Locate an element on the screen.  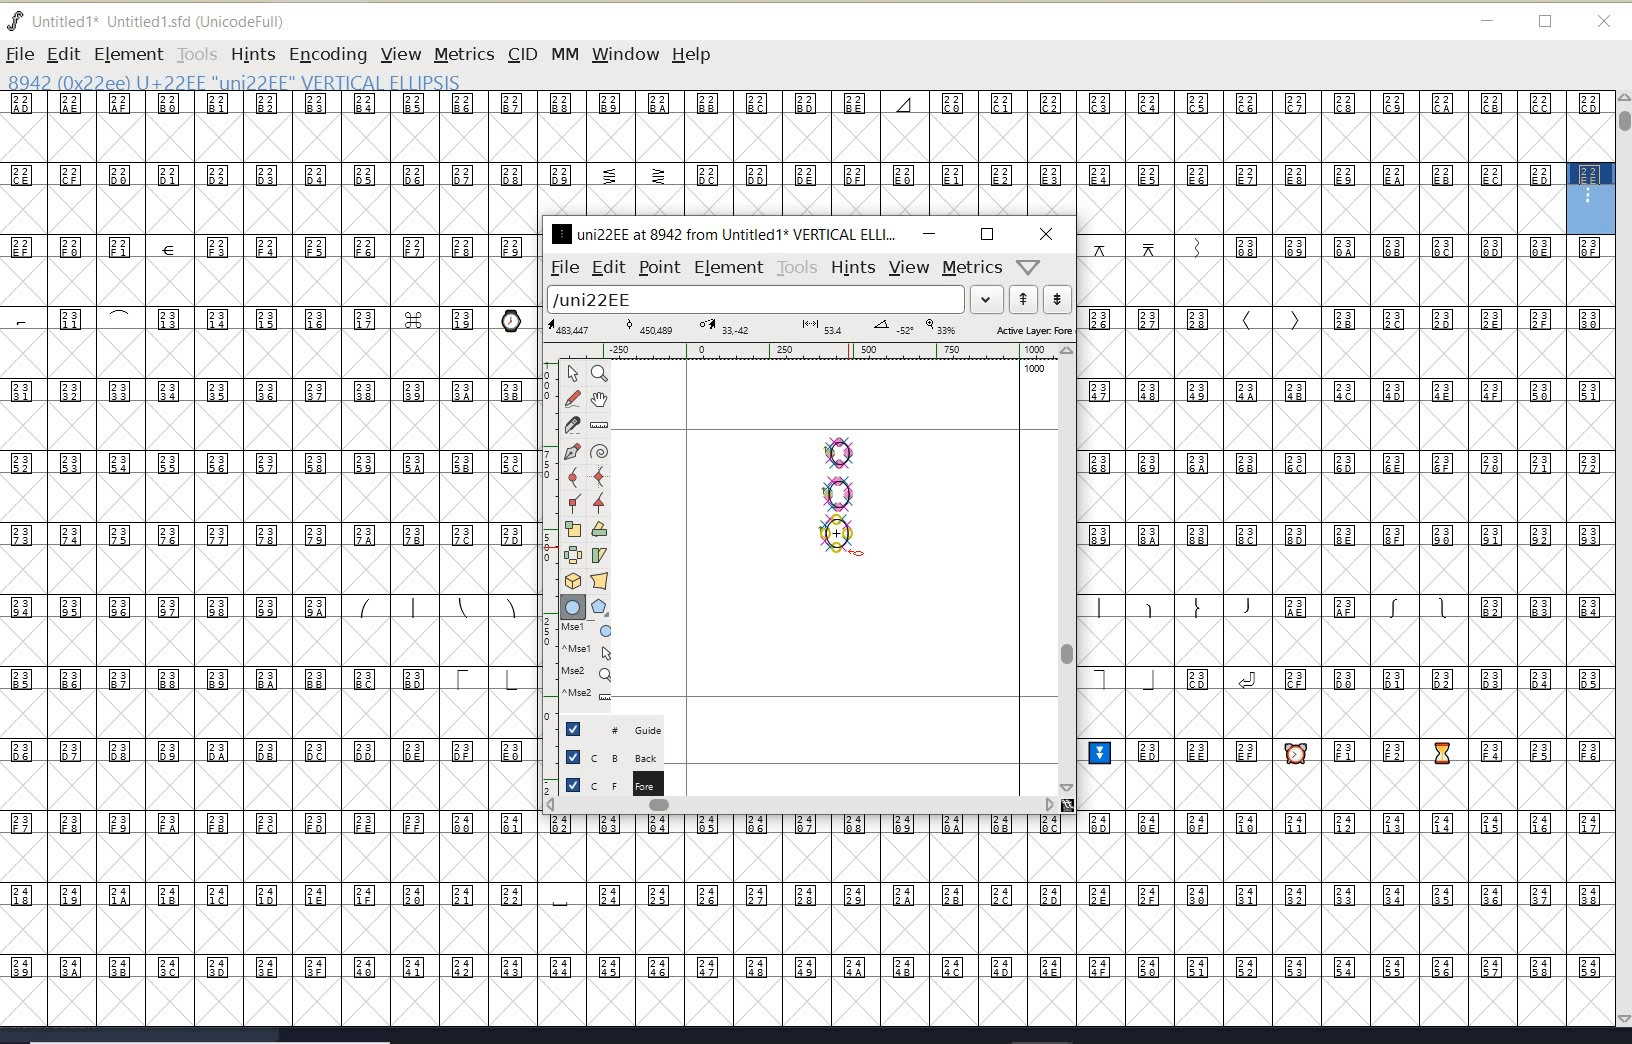
show previous/next word list is located at coordinates (1042, 301).